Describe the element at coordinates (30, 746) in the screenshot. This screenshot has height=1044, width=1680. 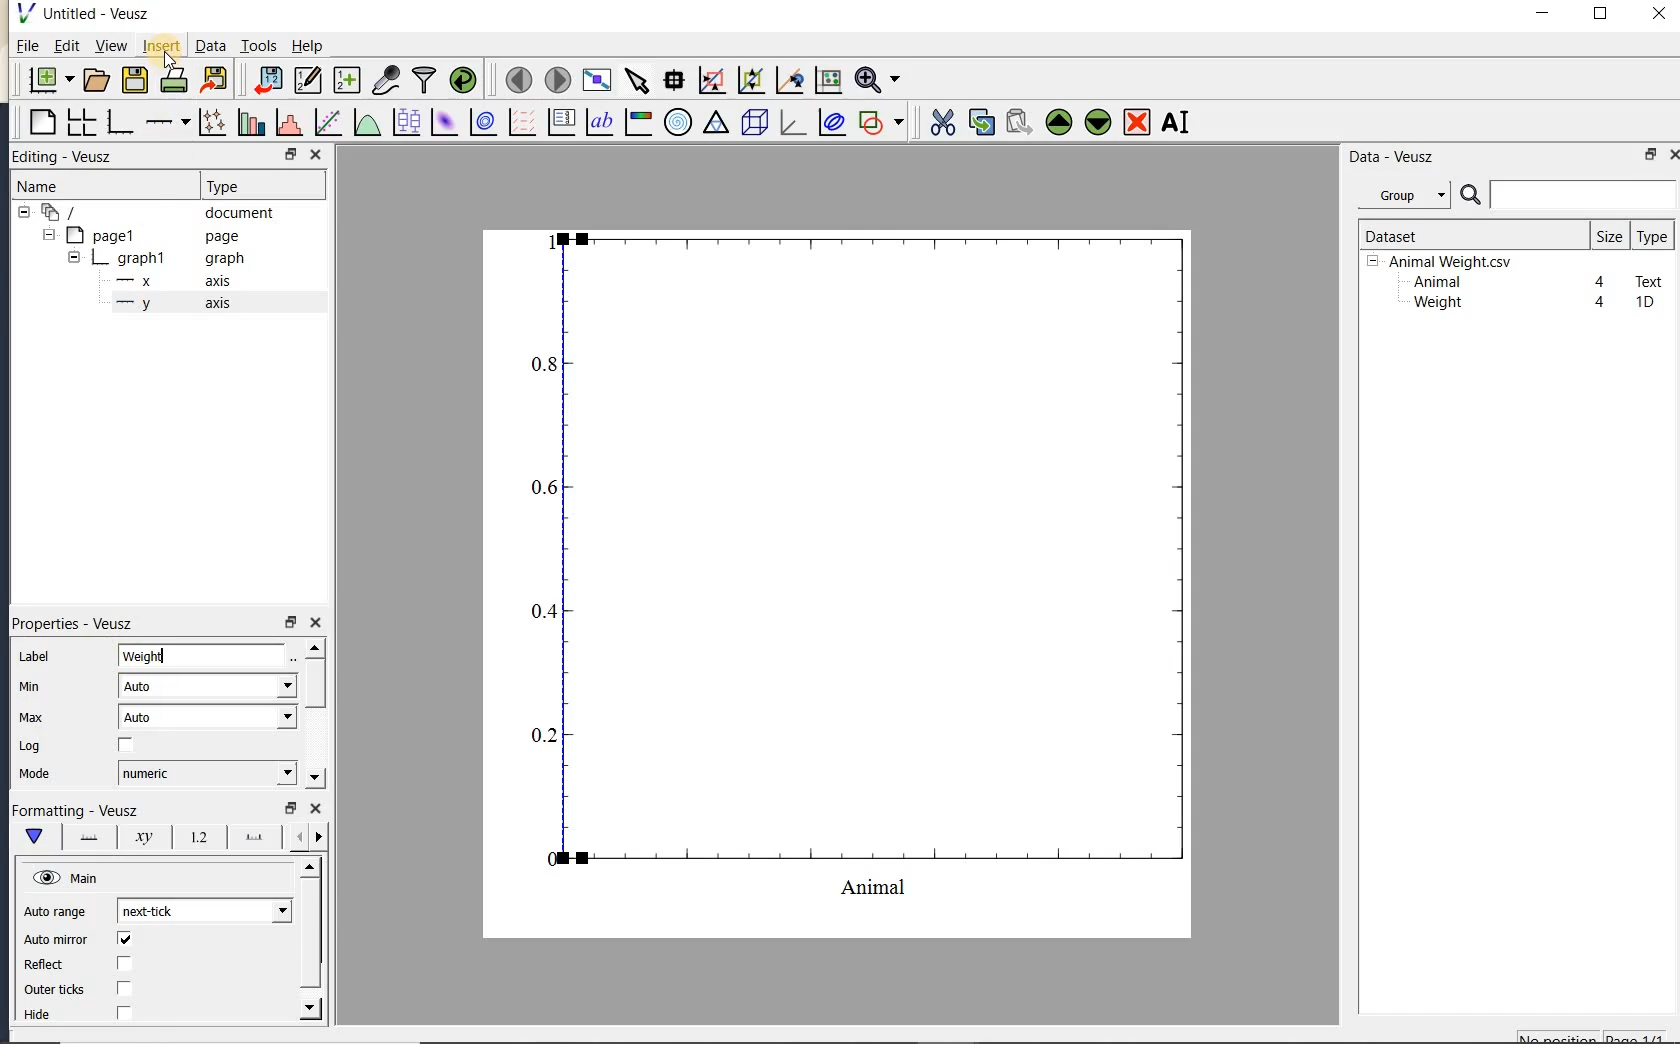
I see `Log` at that location.